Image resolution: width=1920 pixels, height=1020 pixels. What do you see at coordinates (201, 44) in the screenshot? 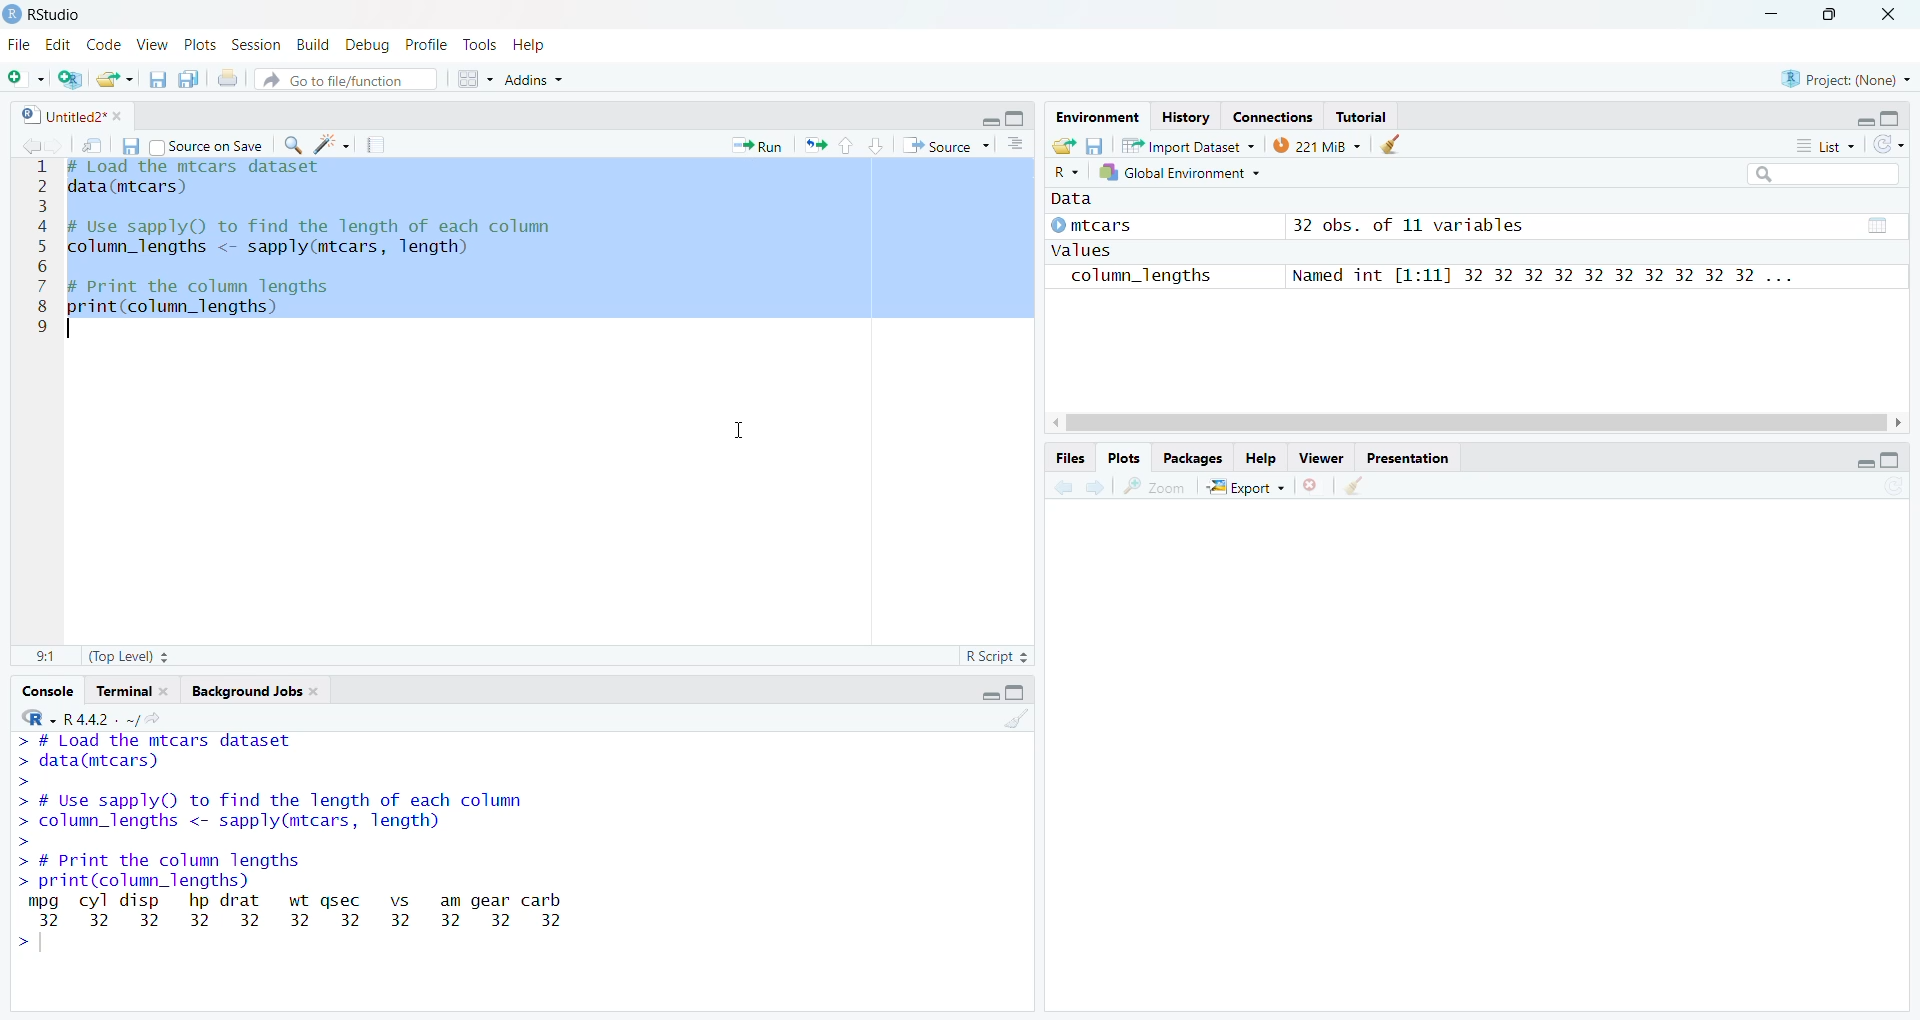
I see `Plots` at bounding box center [201, 44].